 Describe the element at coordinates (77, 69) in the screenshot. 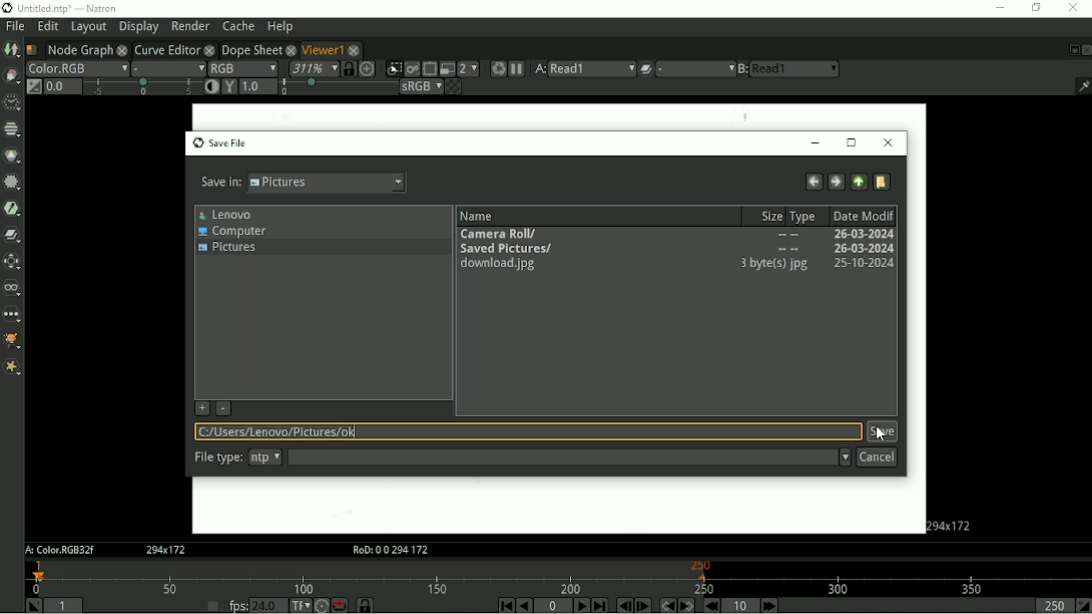

I see `Layer` at that location.